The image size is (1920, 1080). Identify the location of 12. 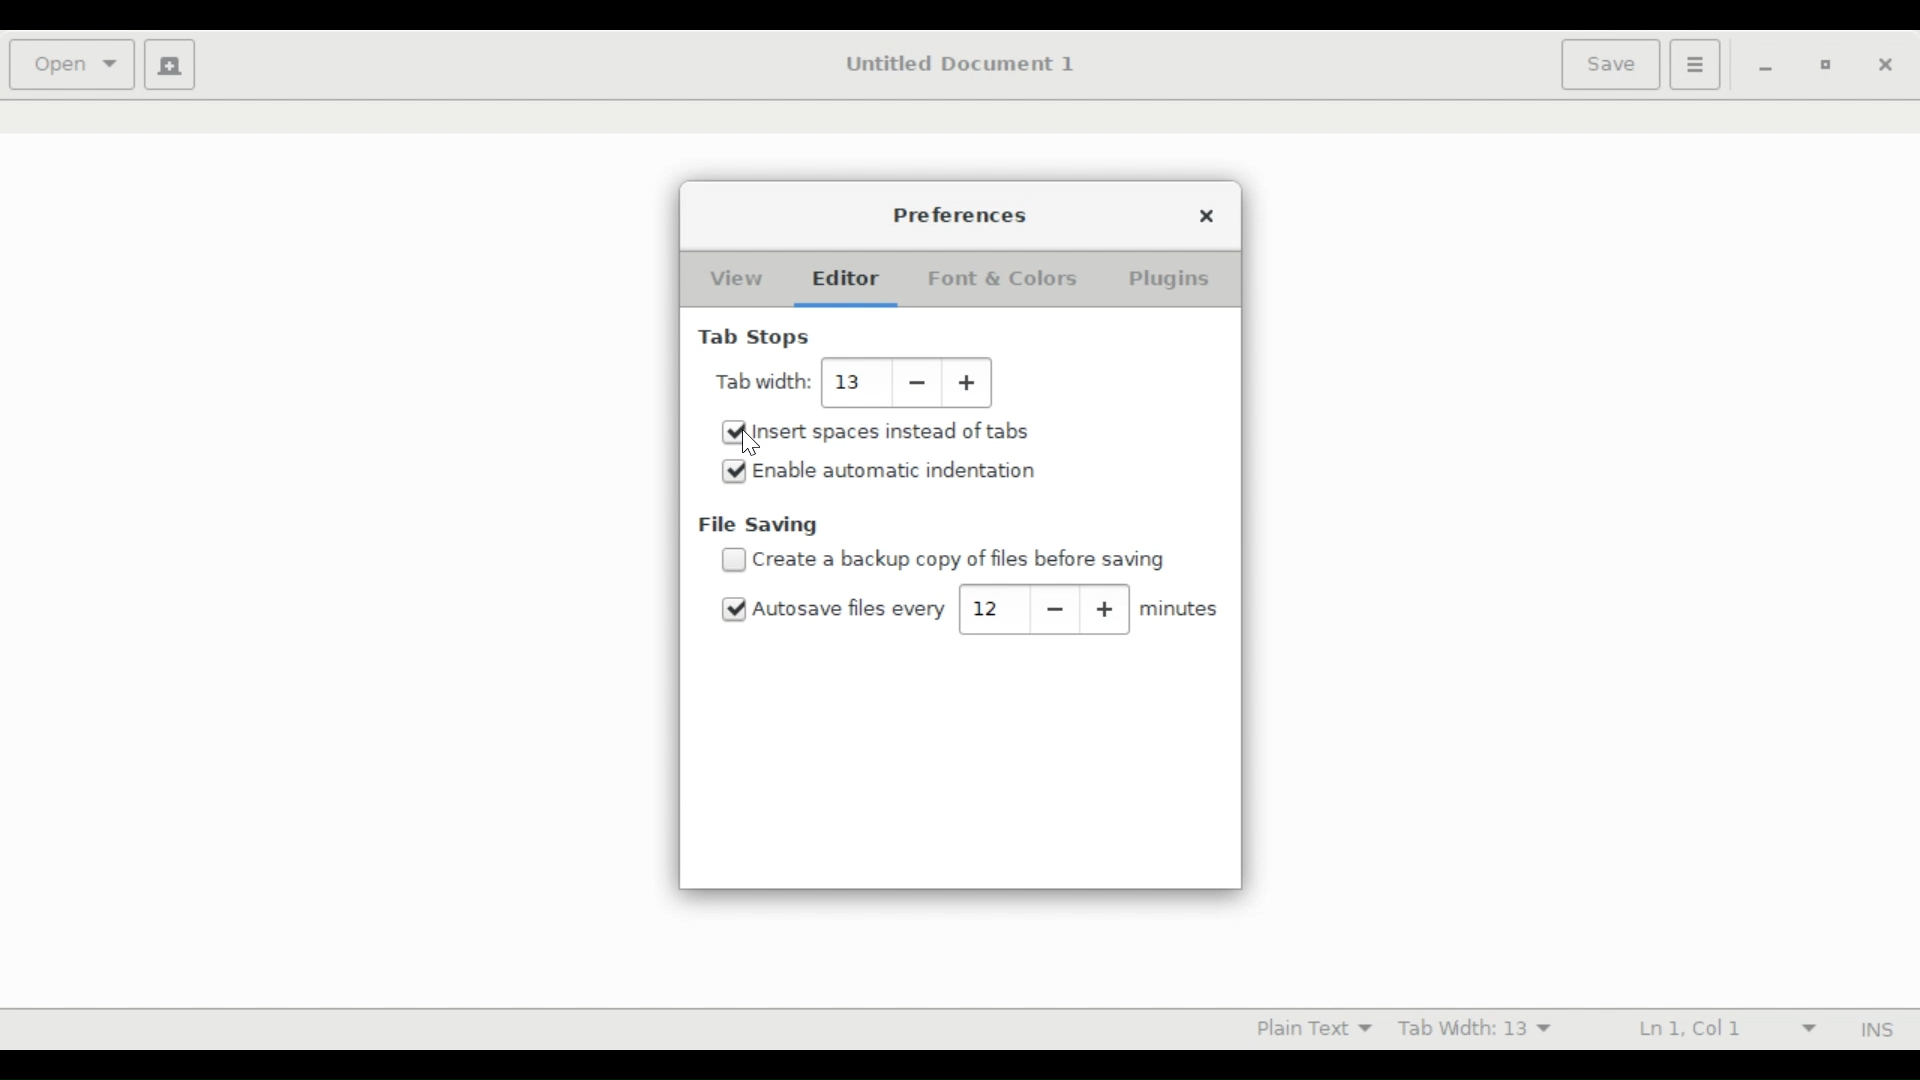
(991, 608).